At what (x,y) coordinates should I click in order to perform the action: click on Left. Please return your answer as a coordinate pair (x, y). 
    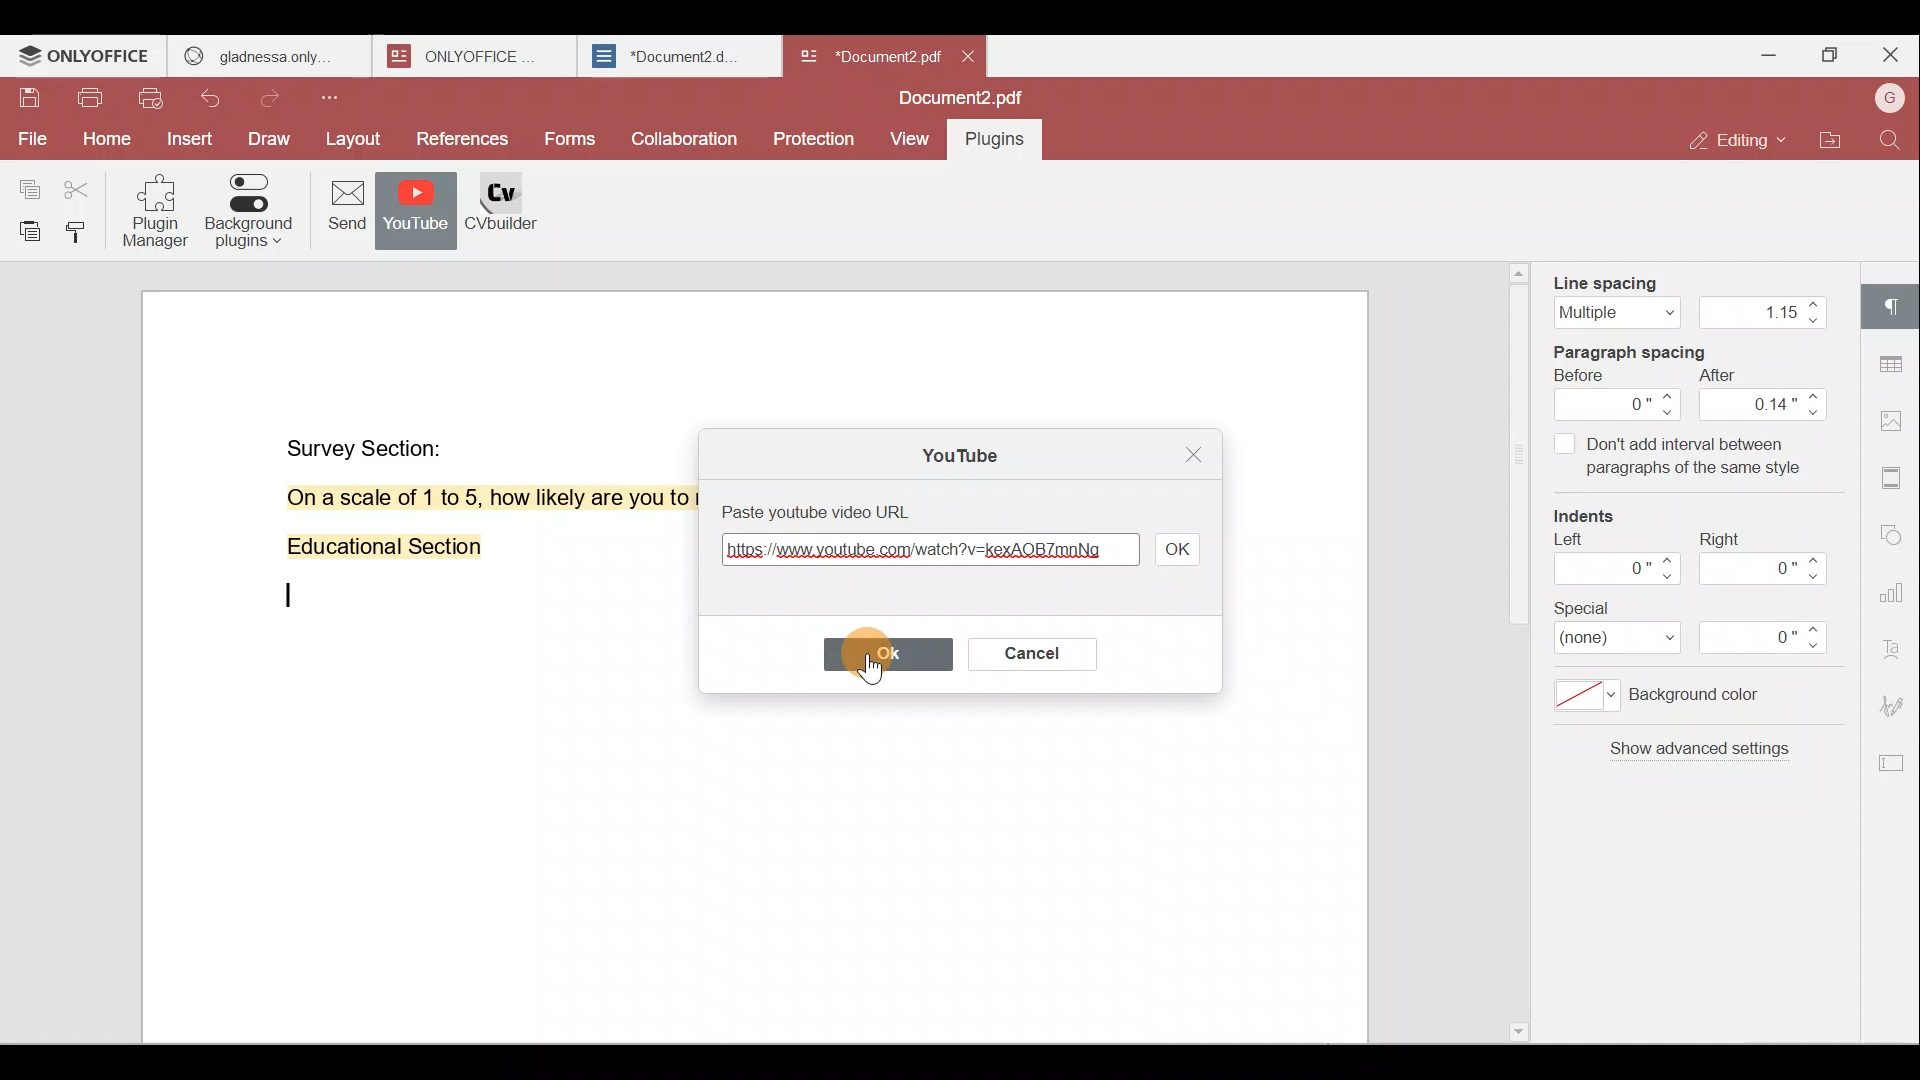
    Looking at the image, I should click on (1613, 565).